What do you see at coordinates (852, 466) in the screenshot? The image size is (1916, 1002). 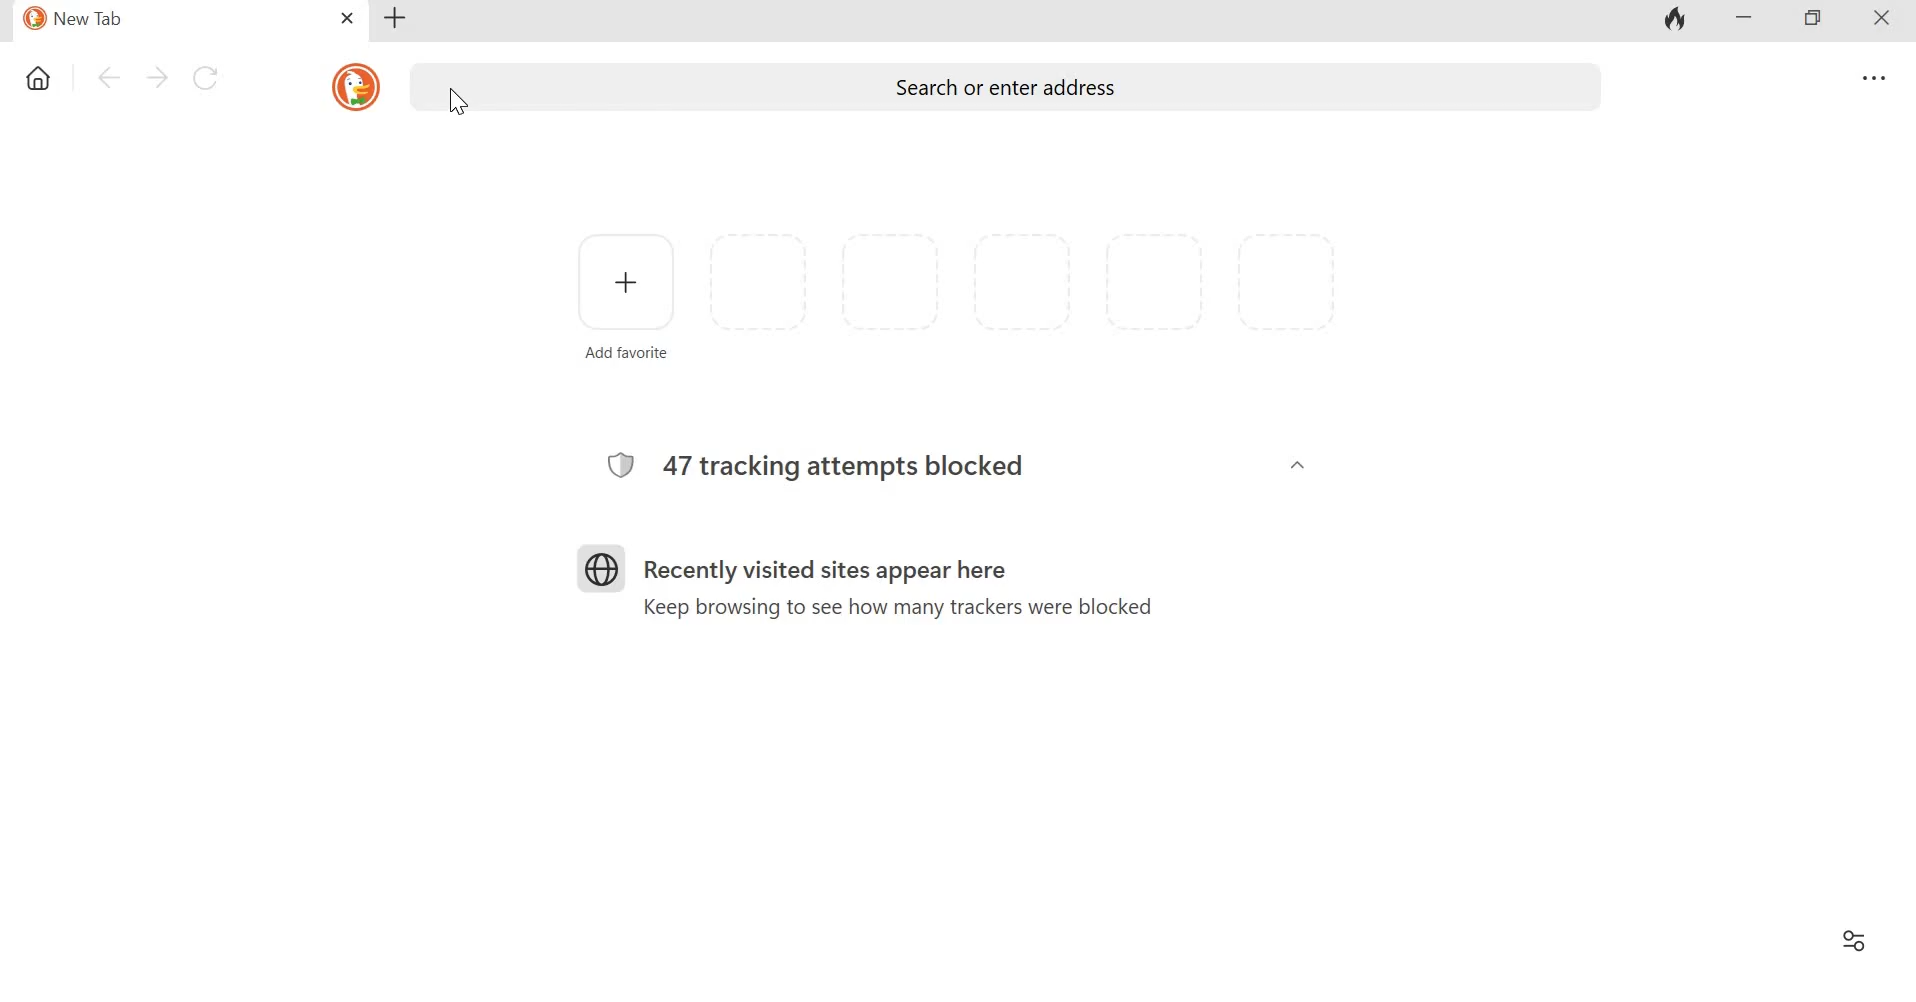 I see `47 tracking attempts blocked` at bounding box center [852, 466].